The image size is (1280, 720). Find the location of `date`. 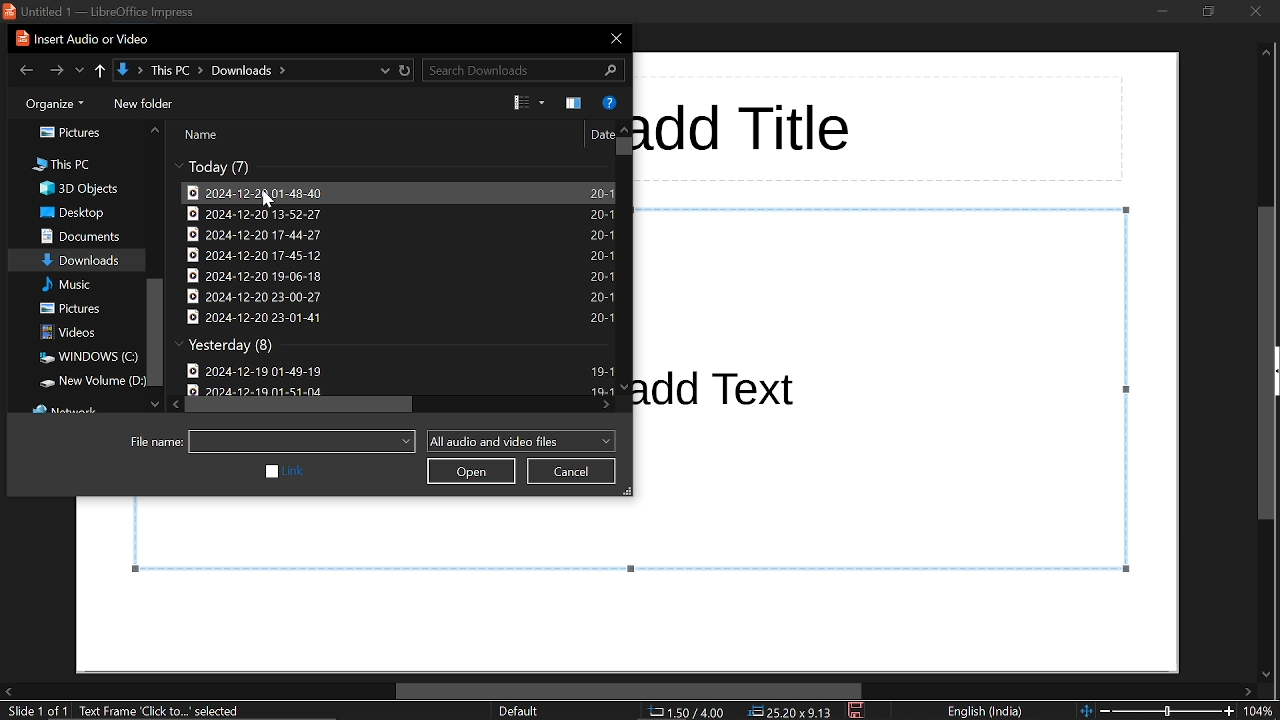

date is located at coordinates (599, 134).